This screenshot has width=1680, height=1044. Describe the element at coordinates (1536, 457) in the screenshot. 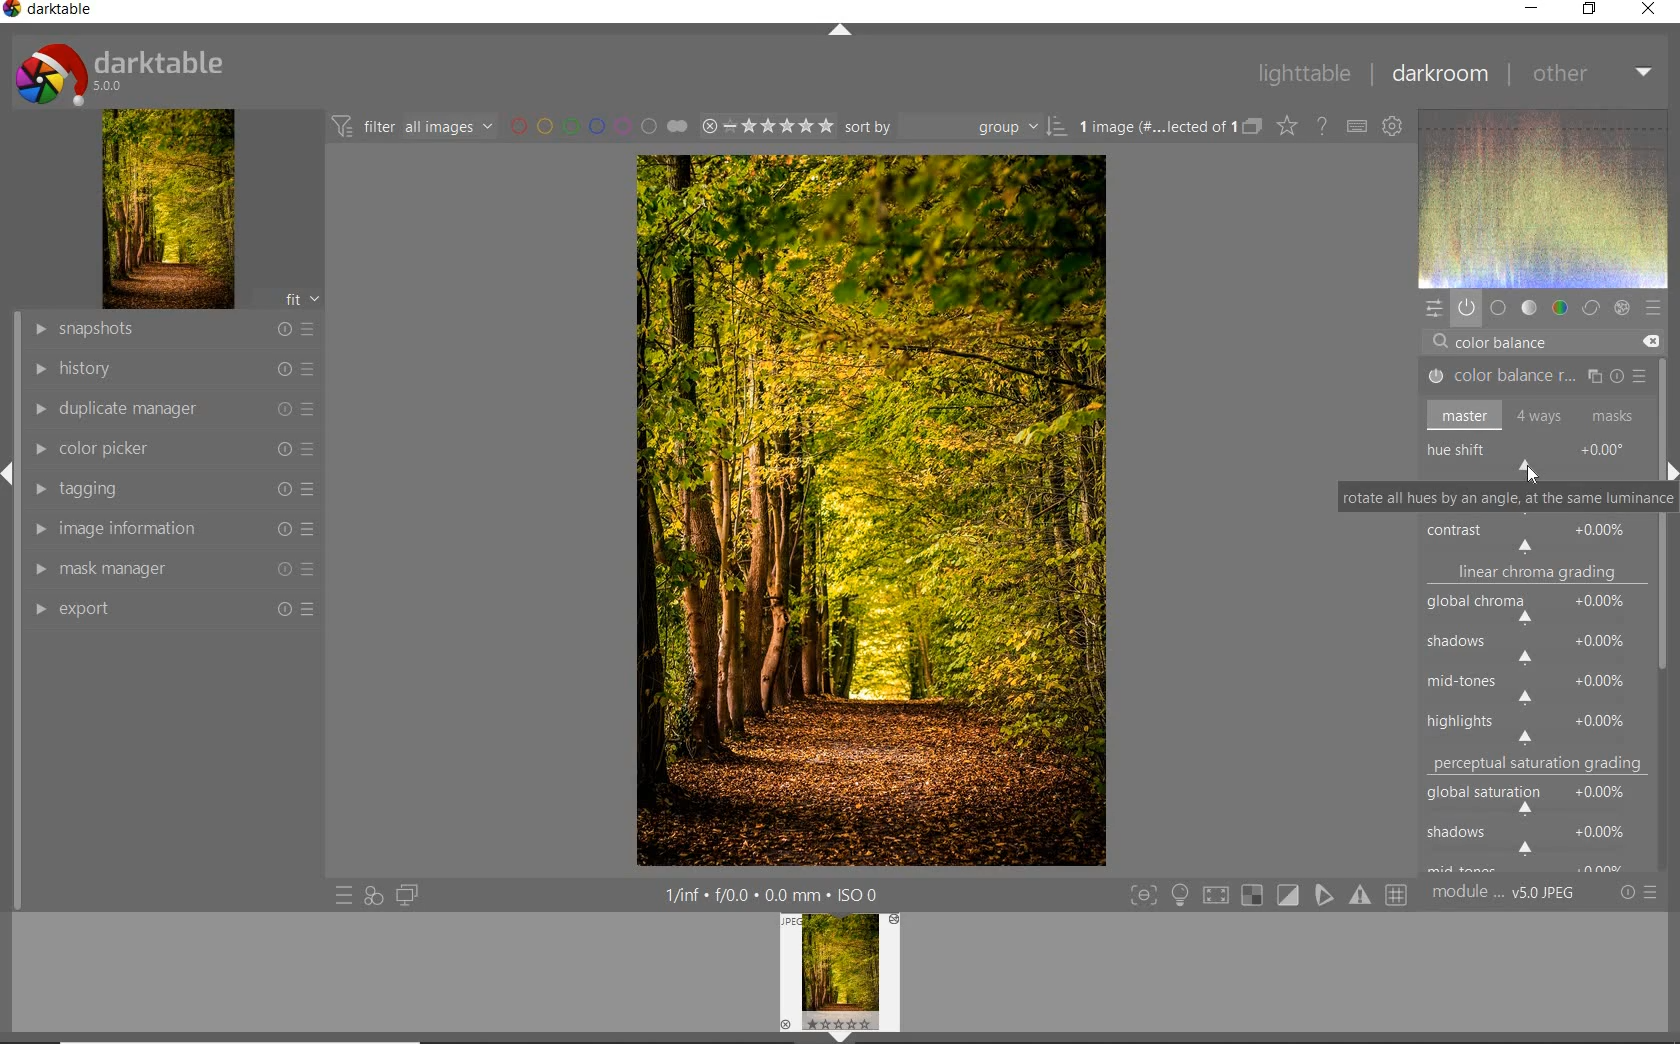

I see `hue shift` at that location.